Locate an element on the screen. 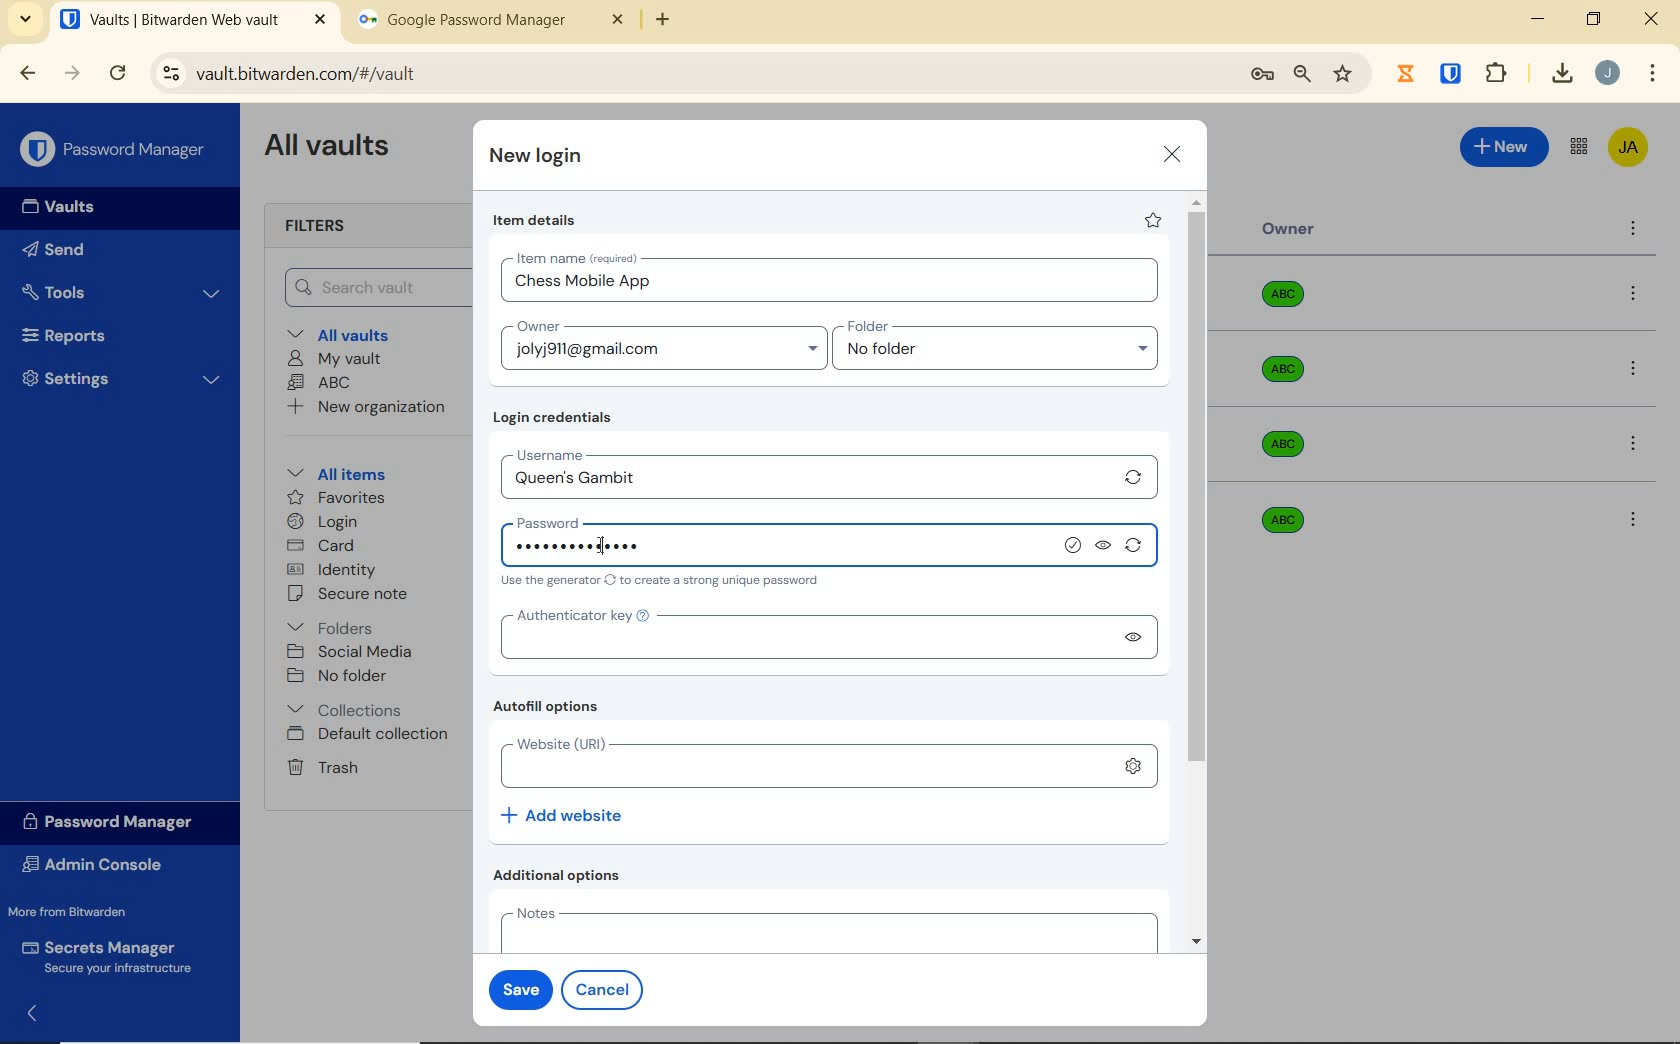 Image resolution: width=1680 pixels, height=1044 pixels. toggle between admin console and password manager is located at coordinates (1577, 148).